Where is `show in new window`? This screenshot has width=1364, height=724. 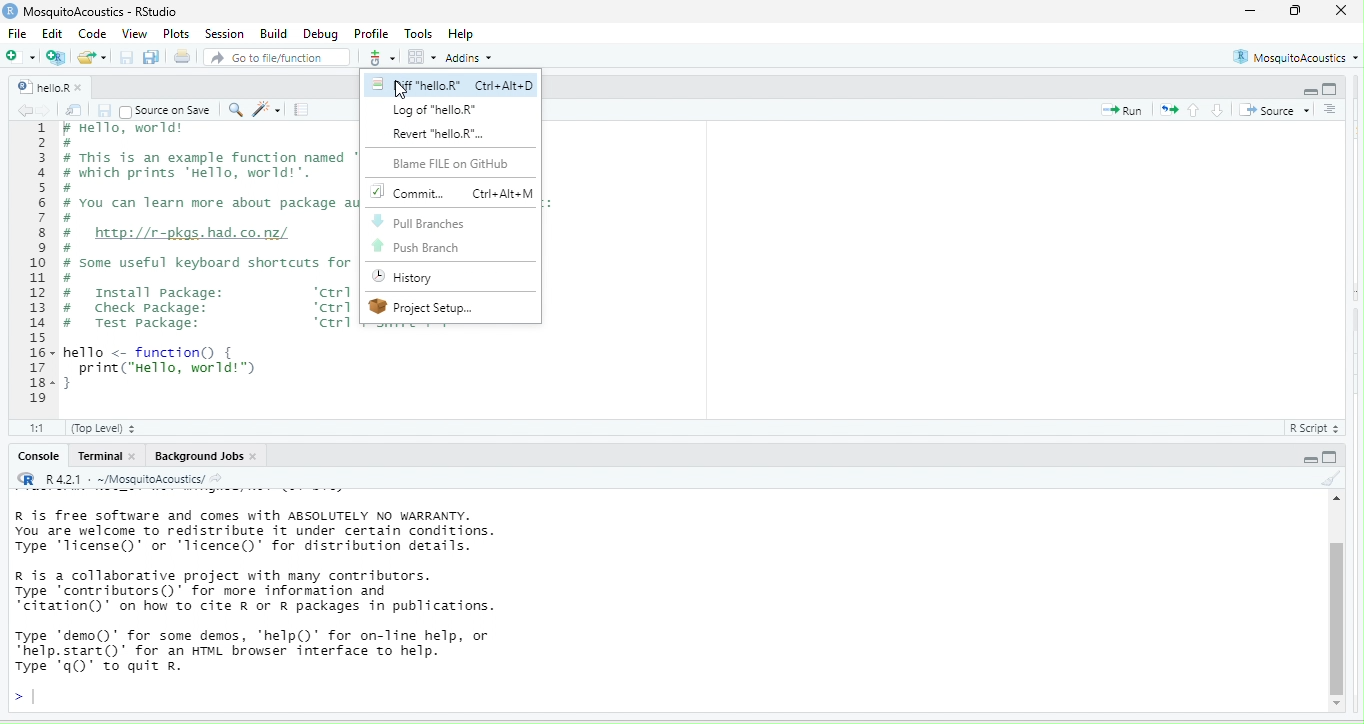
show in new window is located at coordinates (75, 111).